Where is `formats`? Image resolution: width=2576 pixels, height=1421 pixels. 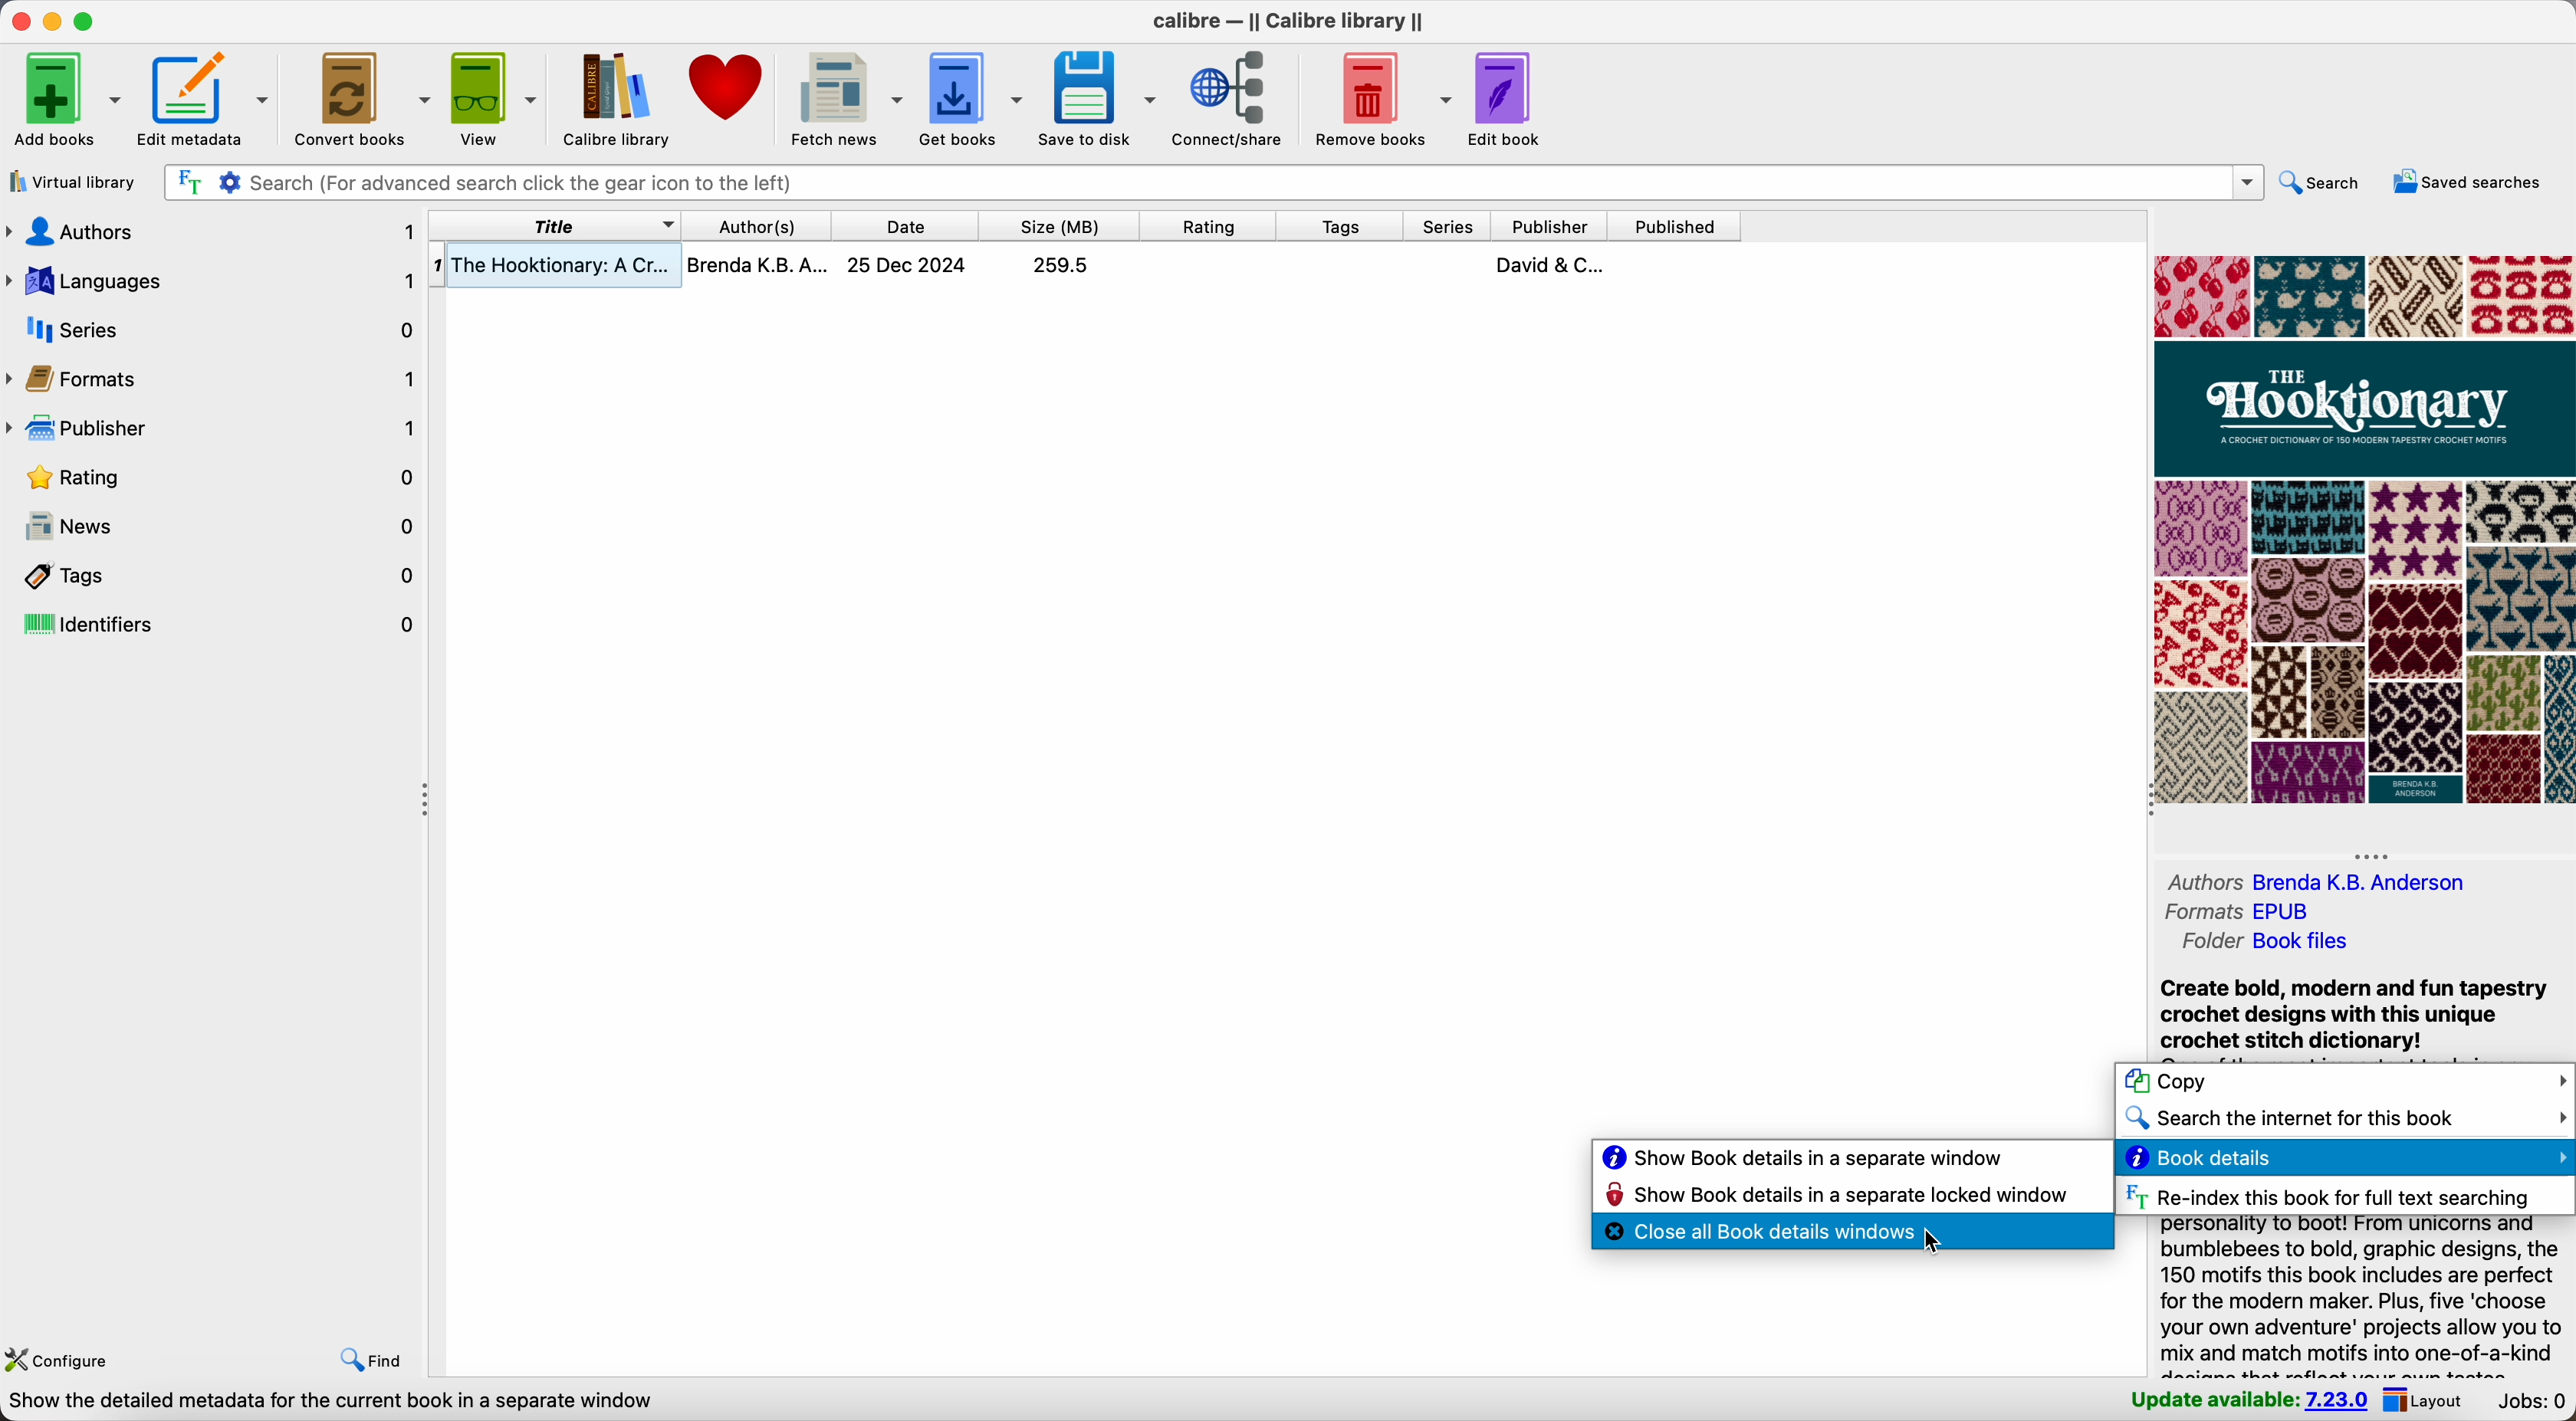 formats is located at coordinates (2246, 914).